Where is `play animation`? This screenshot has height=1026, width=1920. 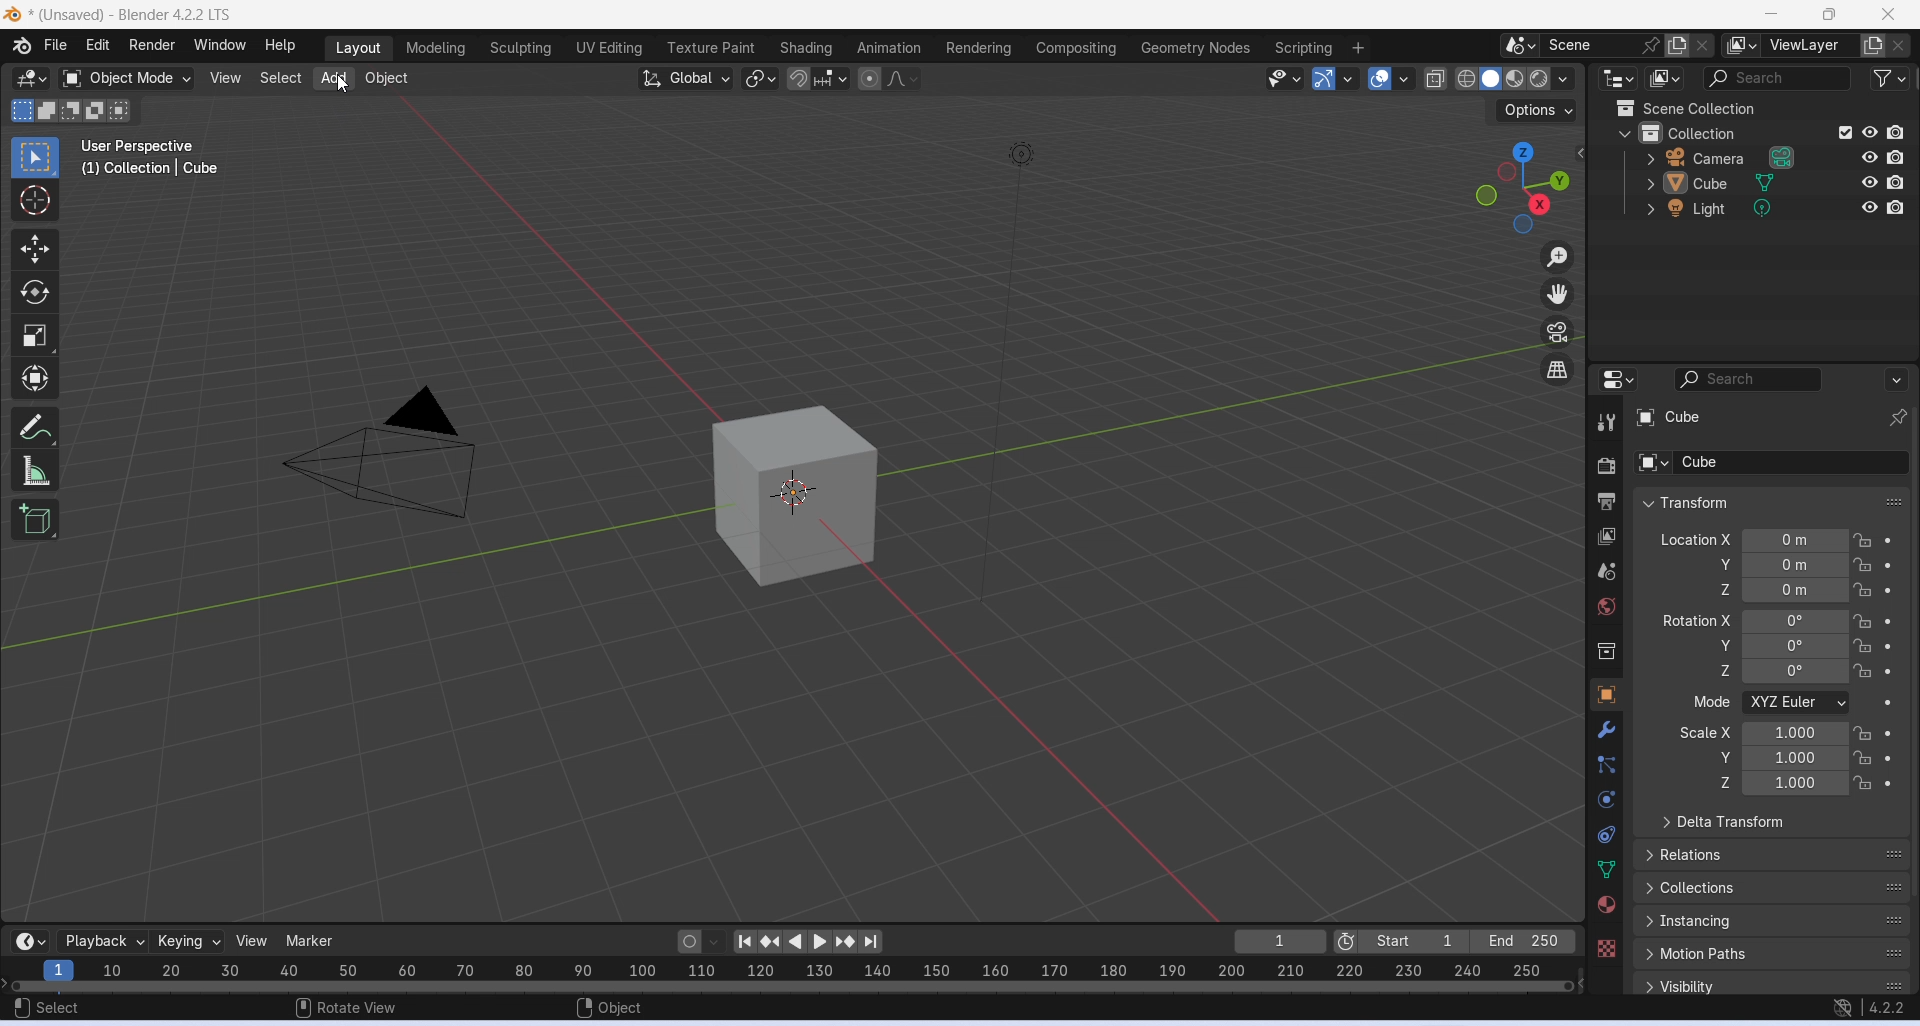 play animation is located at coordinates (823, 942).